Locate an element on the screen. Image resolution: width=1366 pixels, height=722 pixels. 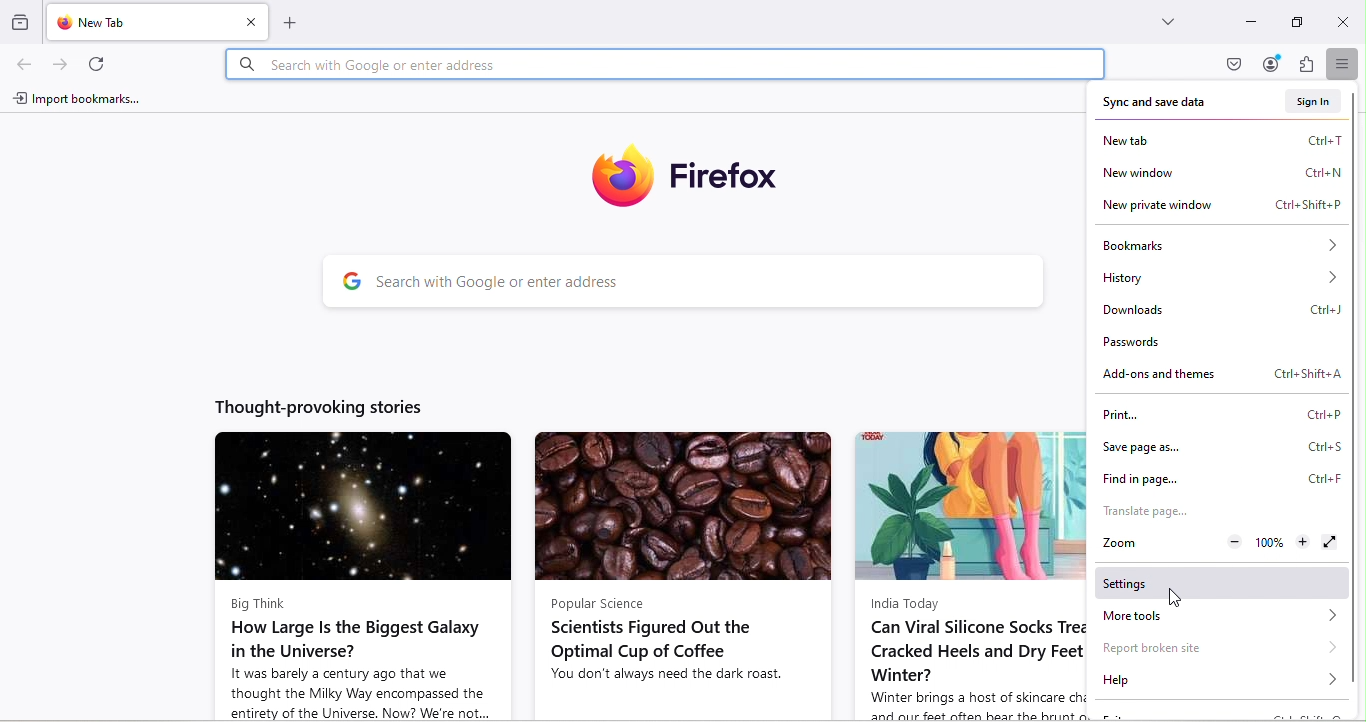
Report broken site is located at coordinates (1215, 645).